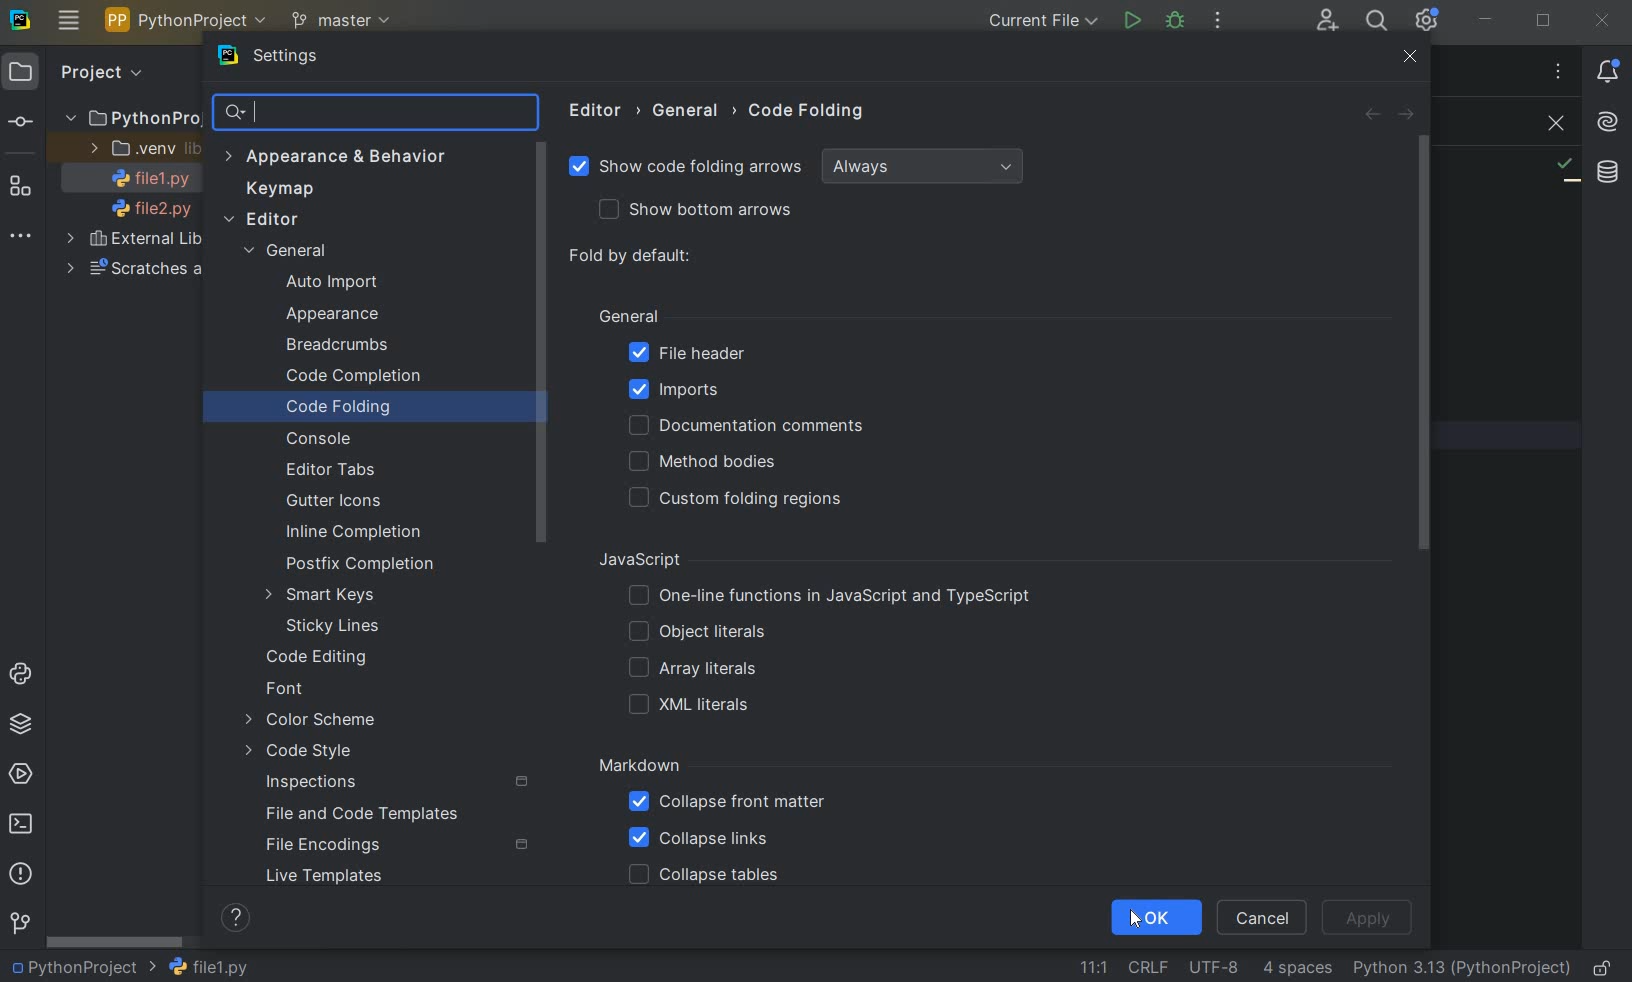 This screenshot has width=1632, height=982. I want to click on PROJECT, so click(78, 73).